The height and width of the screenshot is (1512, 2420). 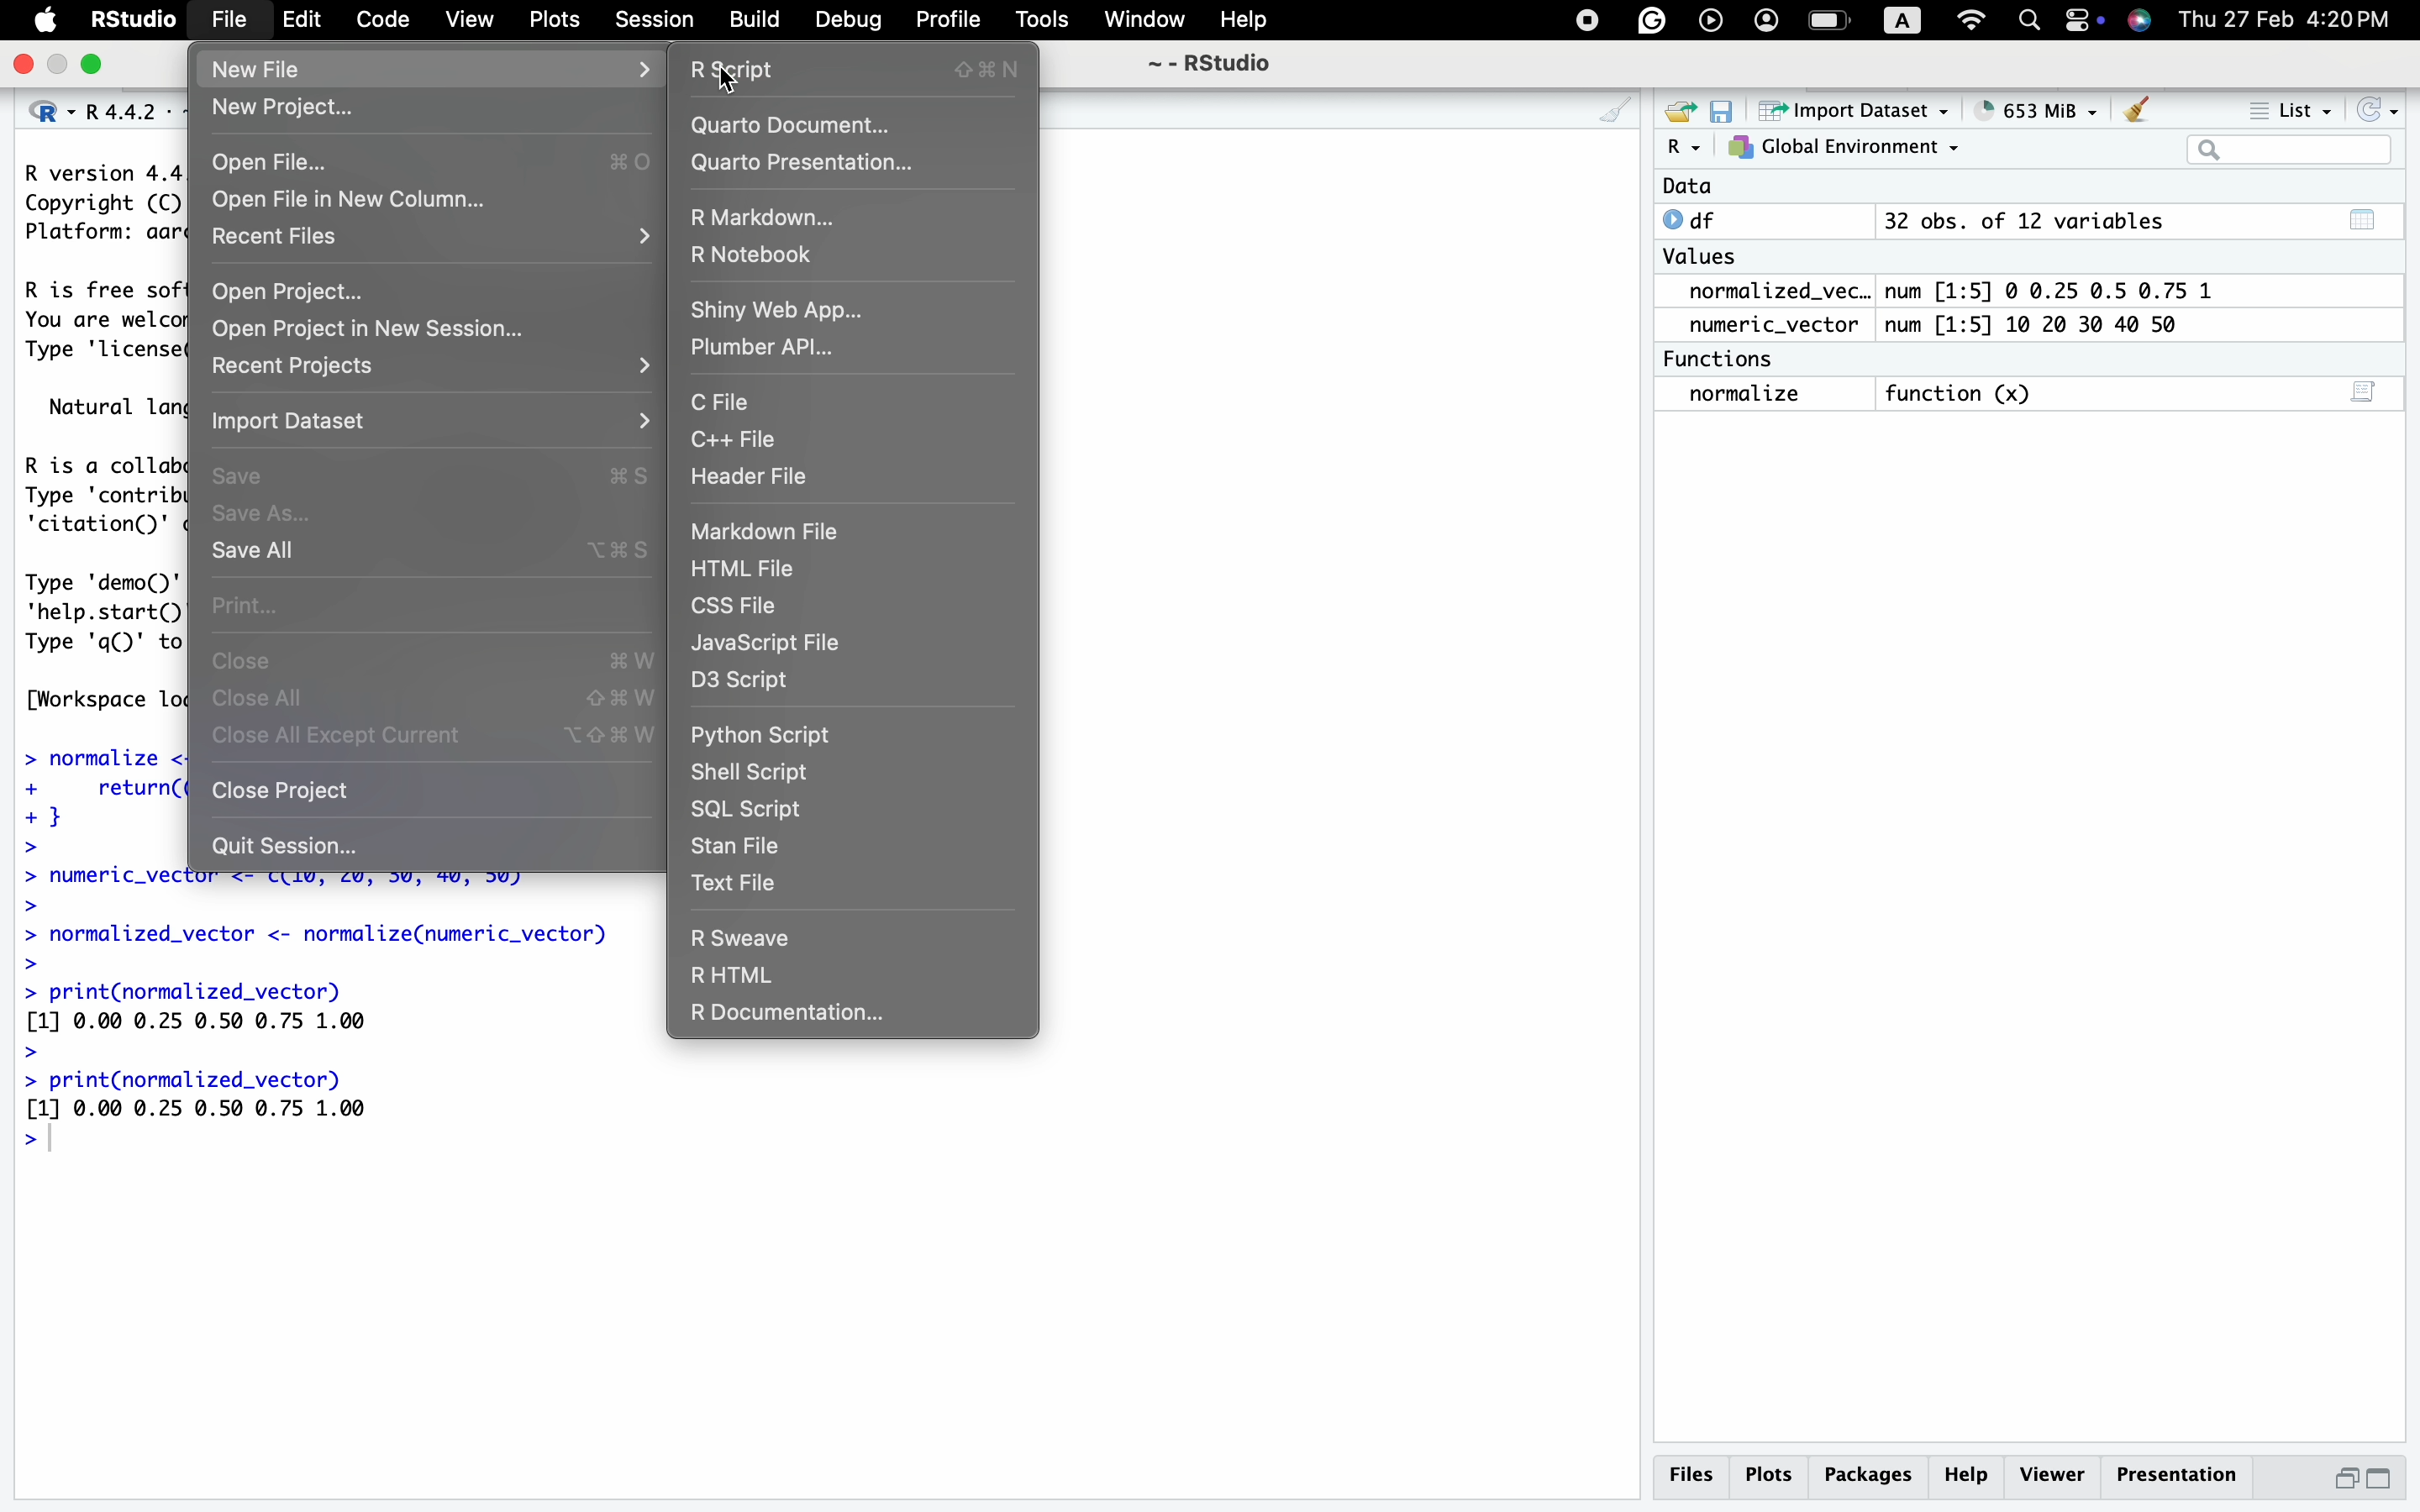 What do you see at coordinates (1040, 22) in the screenshot?
I see `Tools` at bounding box center [1040, 22].